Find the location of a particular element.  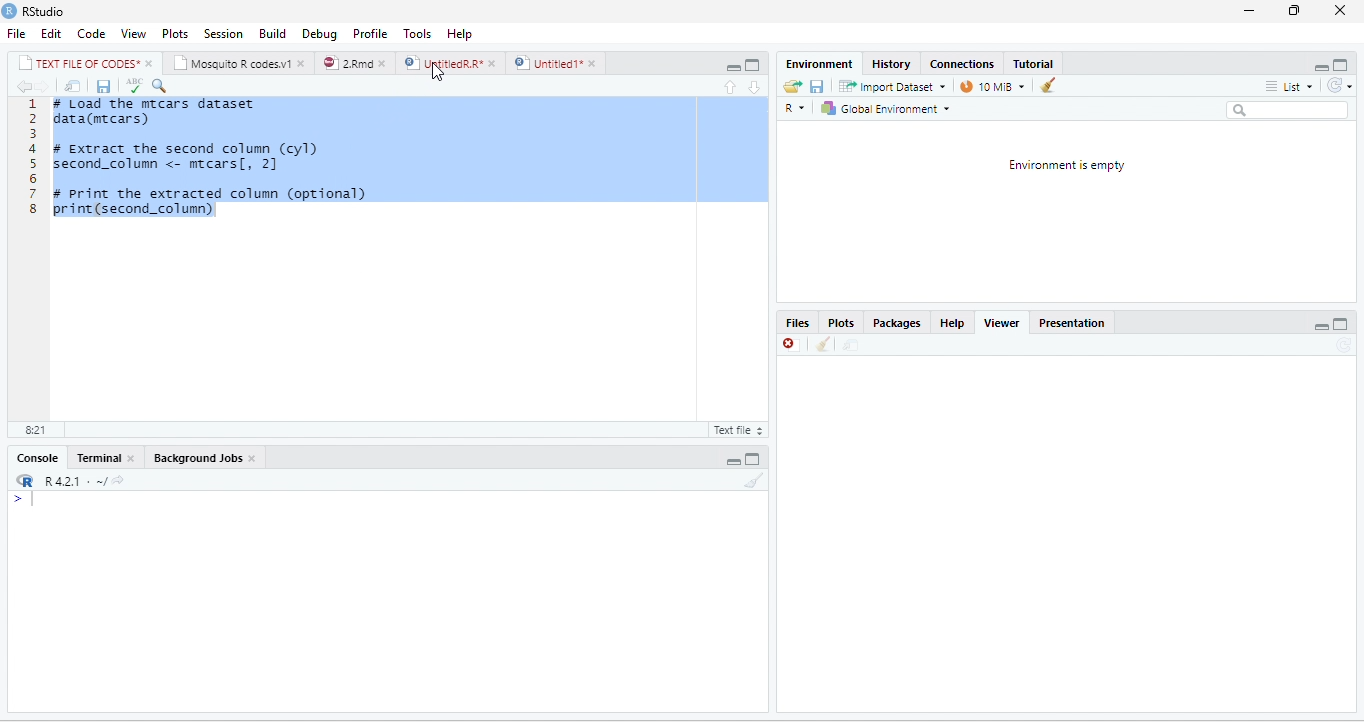

UnttiedR A is located at coordinates (443, 62).